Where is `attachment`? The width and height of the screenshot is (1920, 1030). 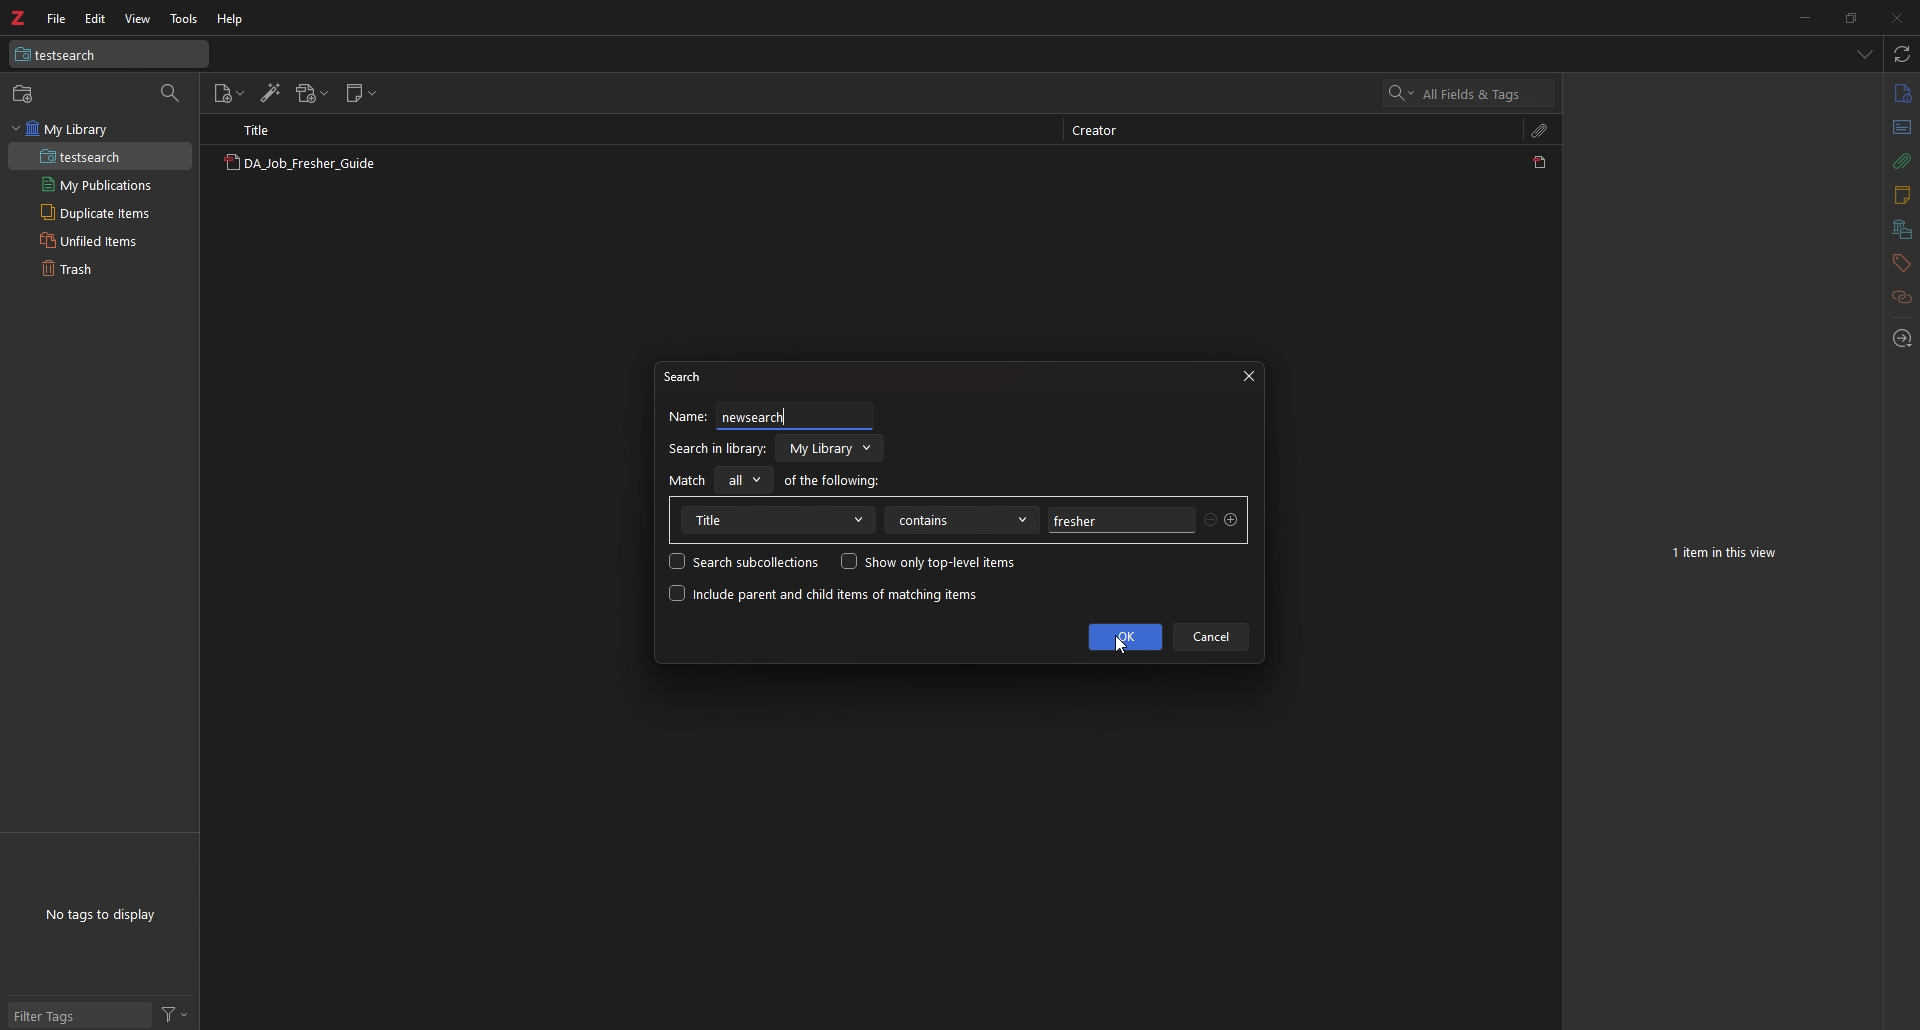 attachment is located at coordinates (1903, 161).